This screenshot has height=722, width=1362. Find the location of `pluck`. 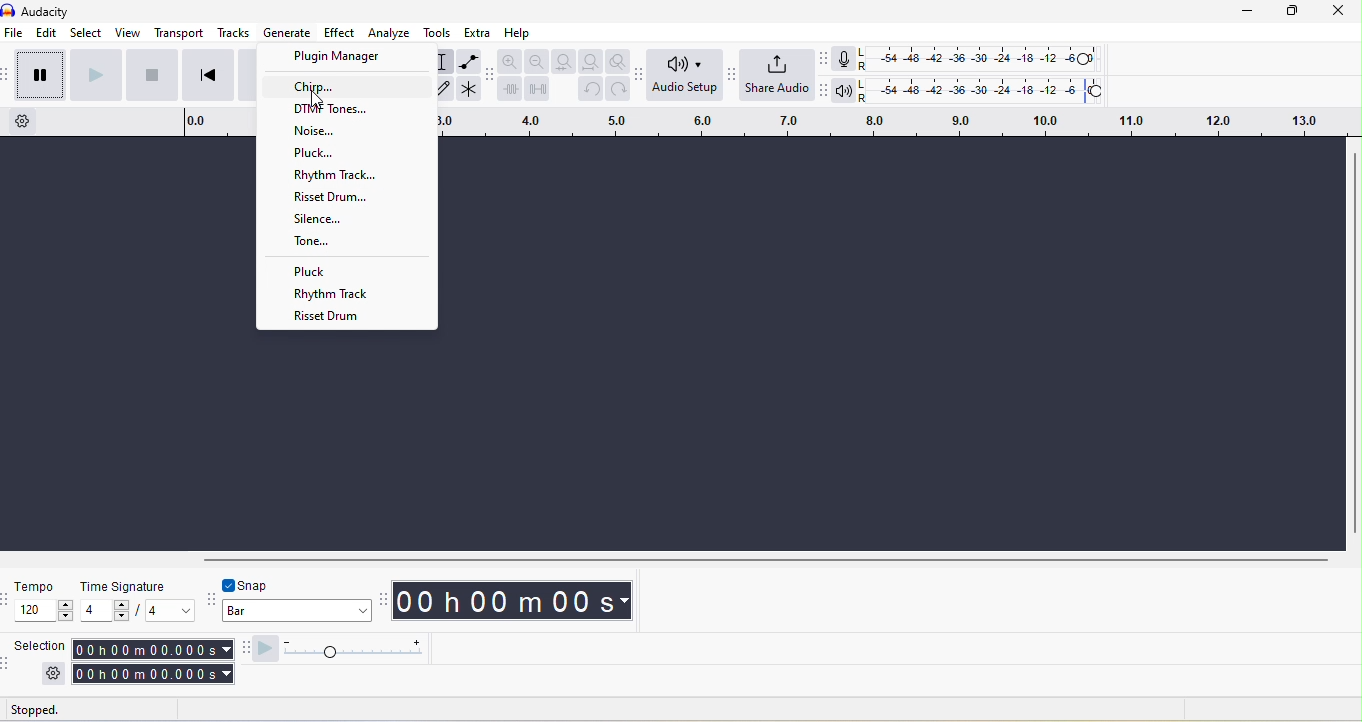

pluck is located at coordinates (312, 271).